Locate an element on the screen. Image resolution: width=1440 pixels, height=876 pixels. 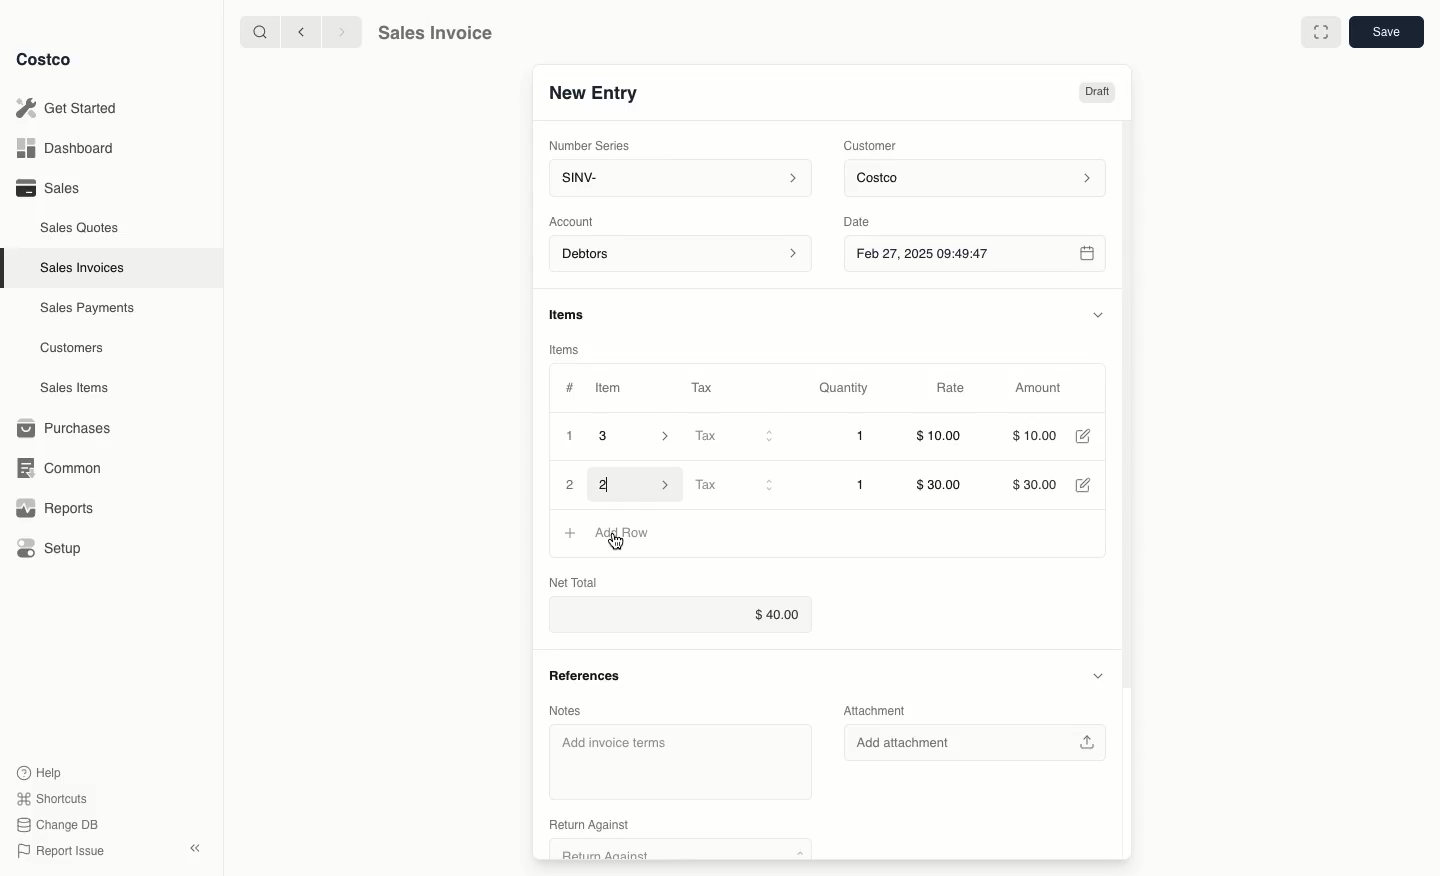
Sales is located at coordinates (46, 187).